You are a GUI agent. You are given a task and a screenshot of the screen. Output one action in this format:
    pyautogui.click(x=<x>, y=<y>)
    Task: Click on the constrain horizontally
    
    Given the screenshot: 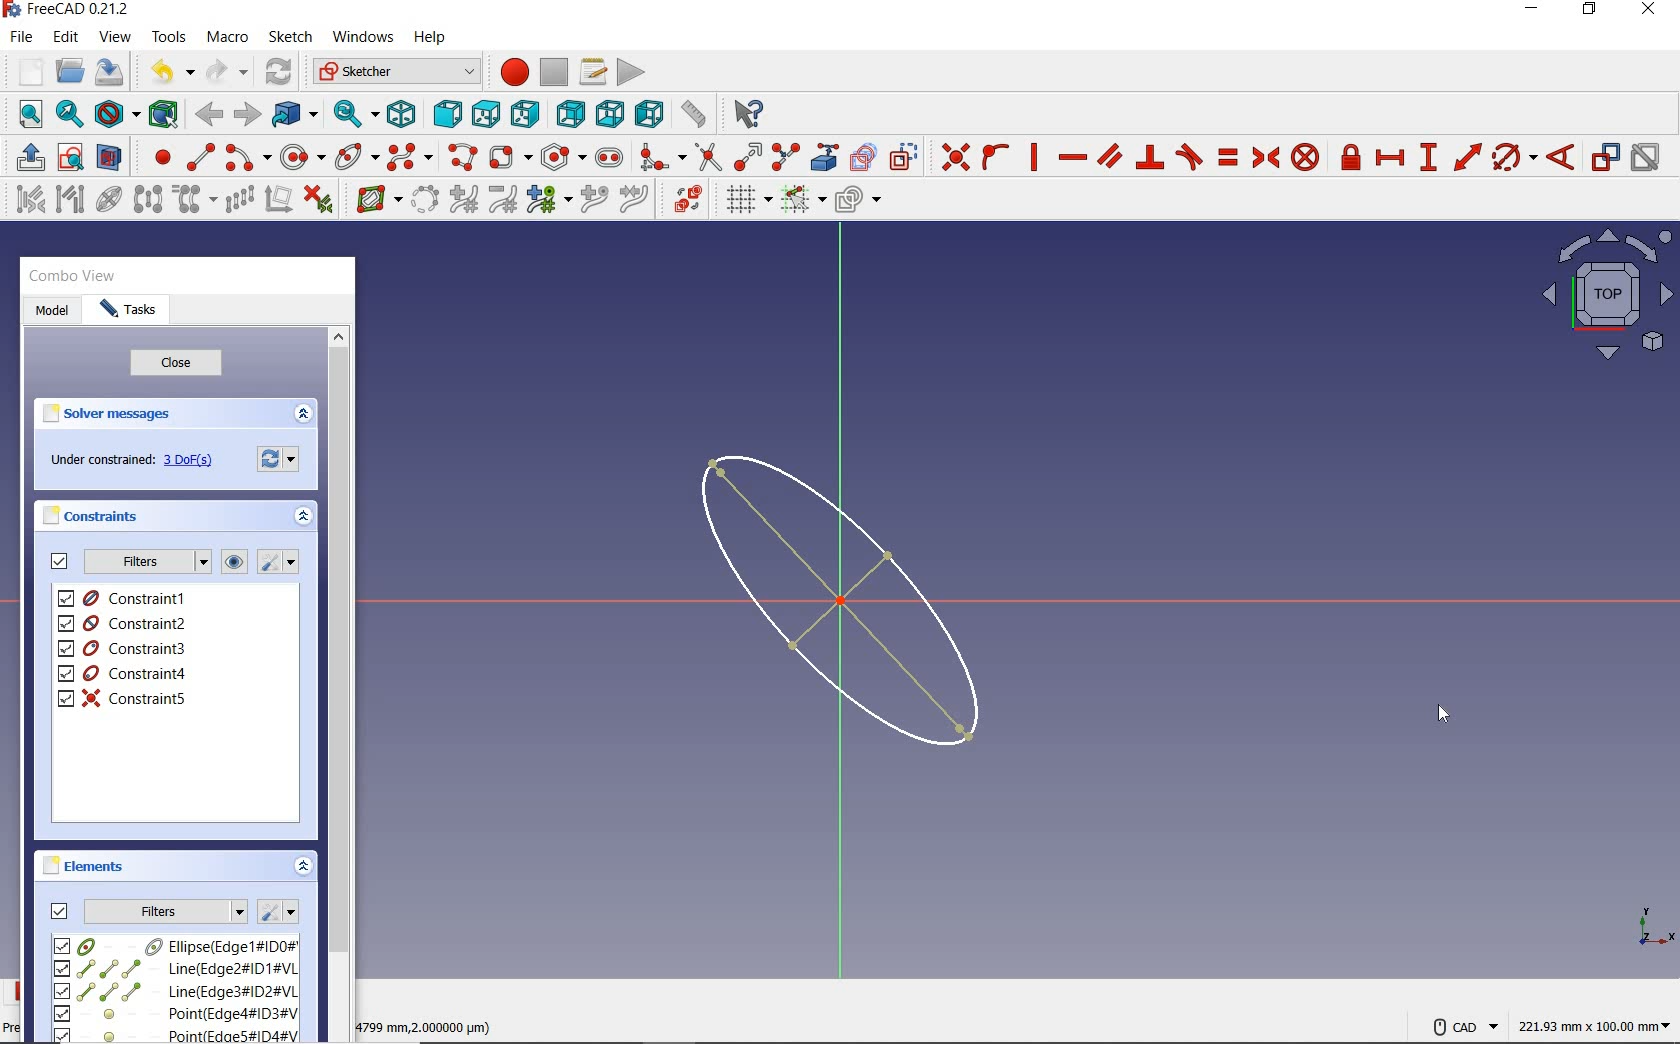 What is the action you would take?
    pyautogui.click(x=1071, y=158)
    